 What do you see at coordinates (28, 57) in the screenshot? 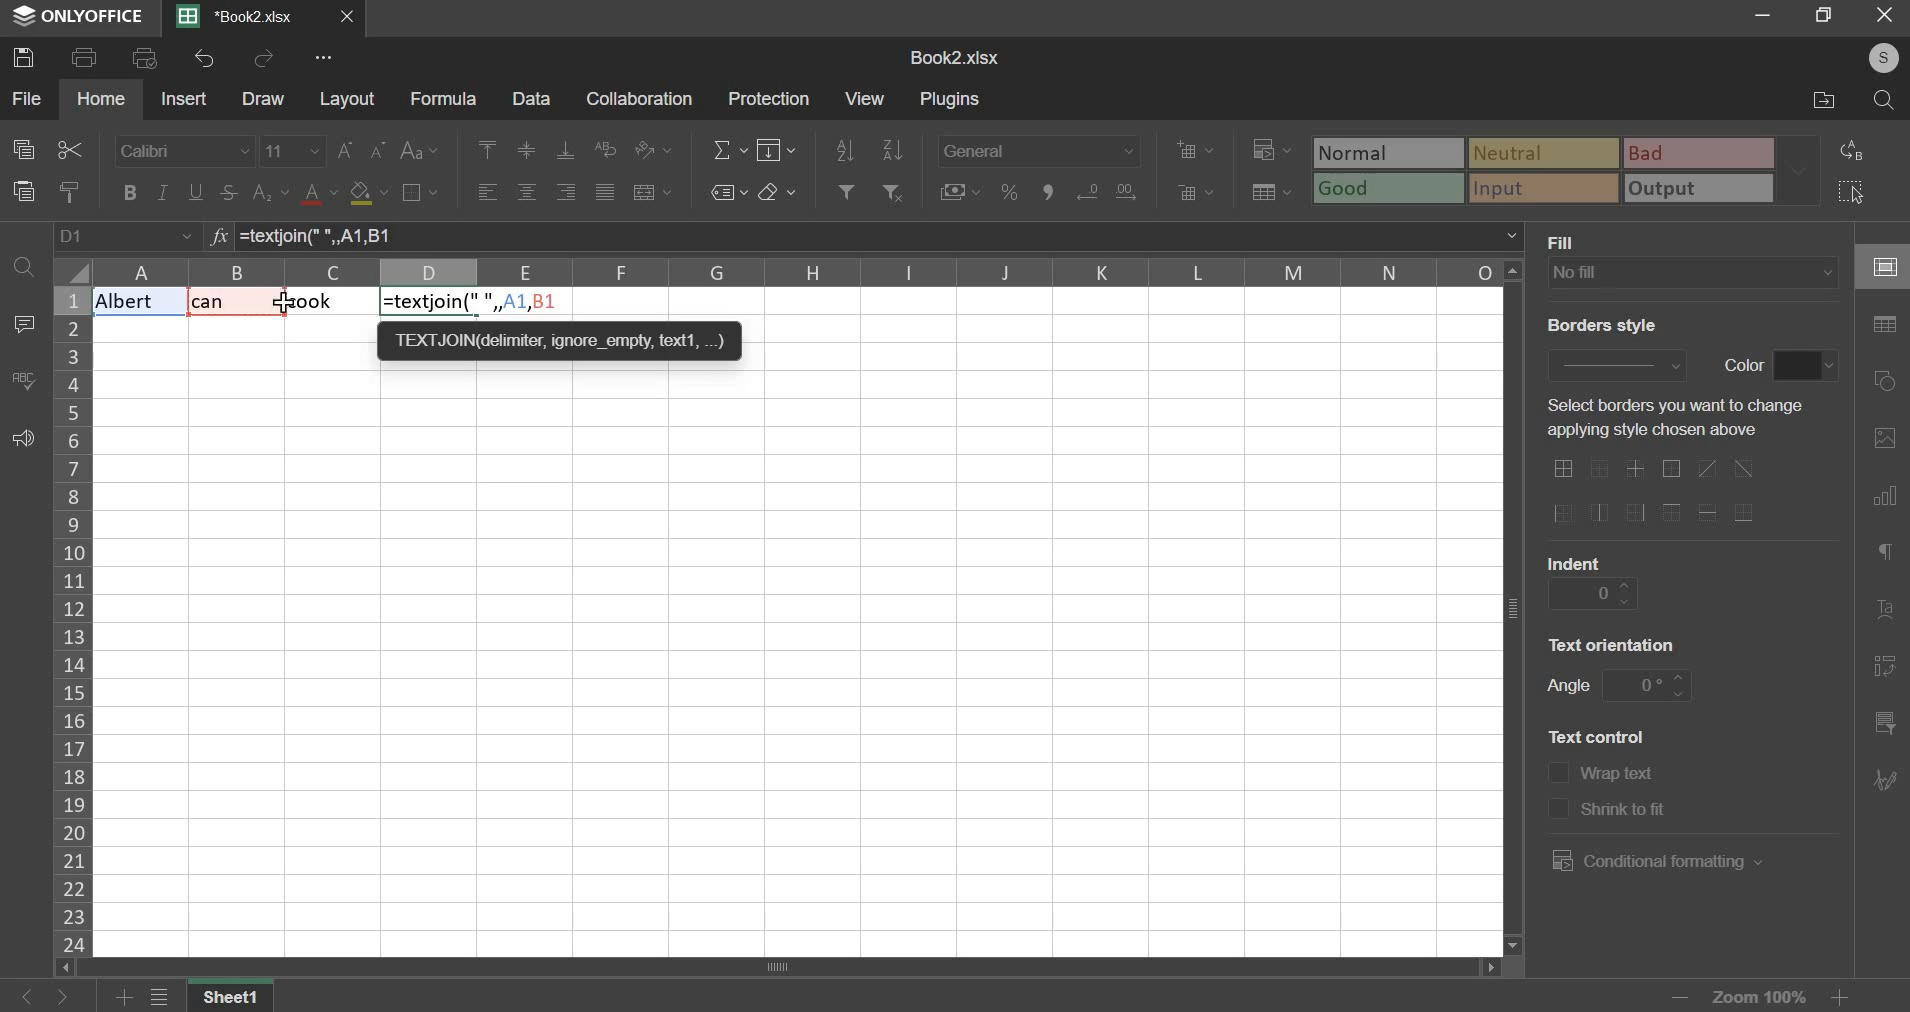
I see `save` at bounding box center [28, 57].